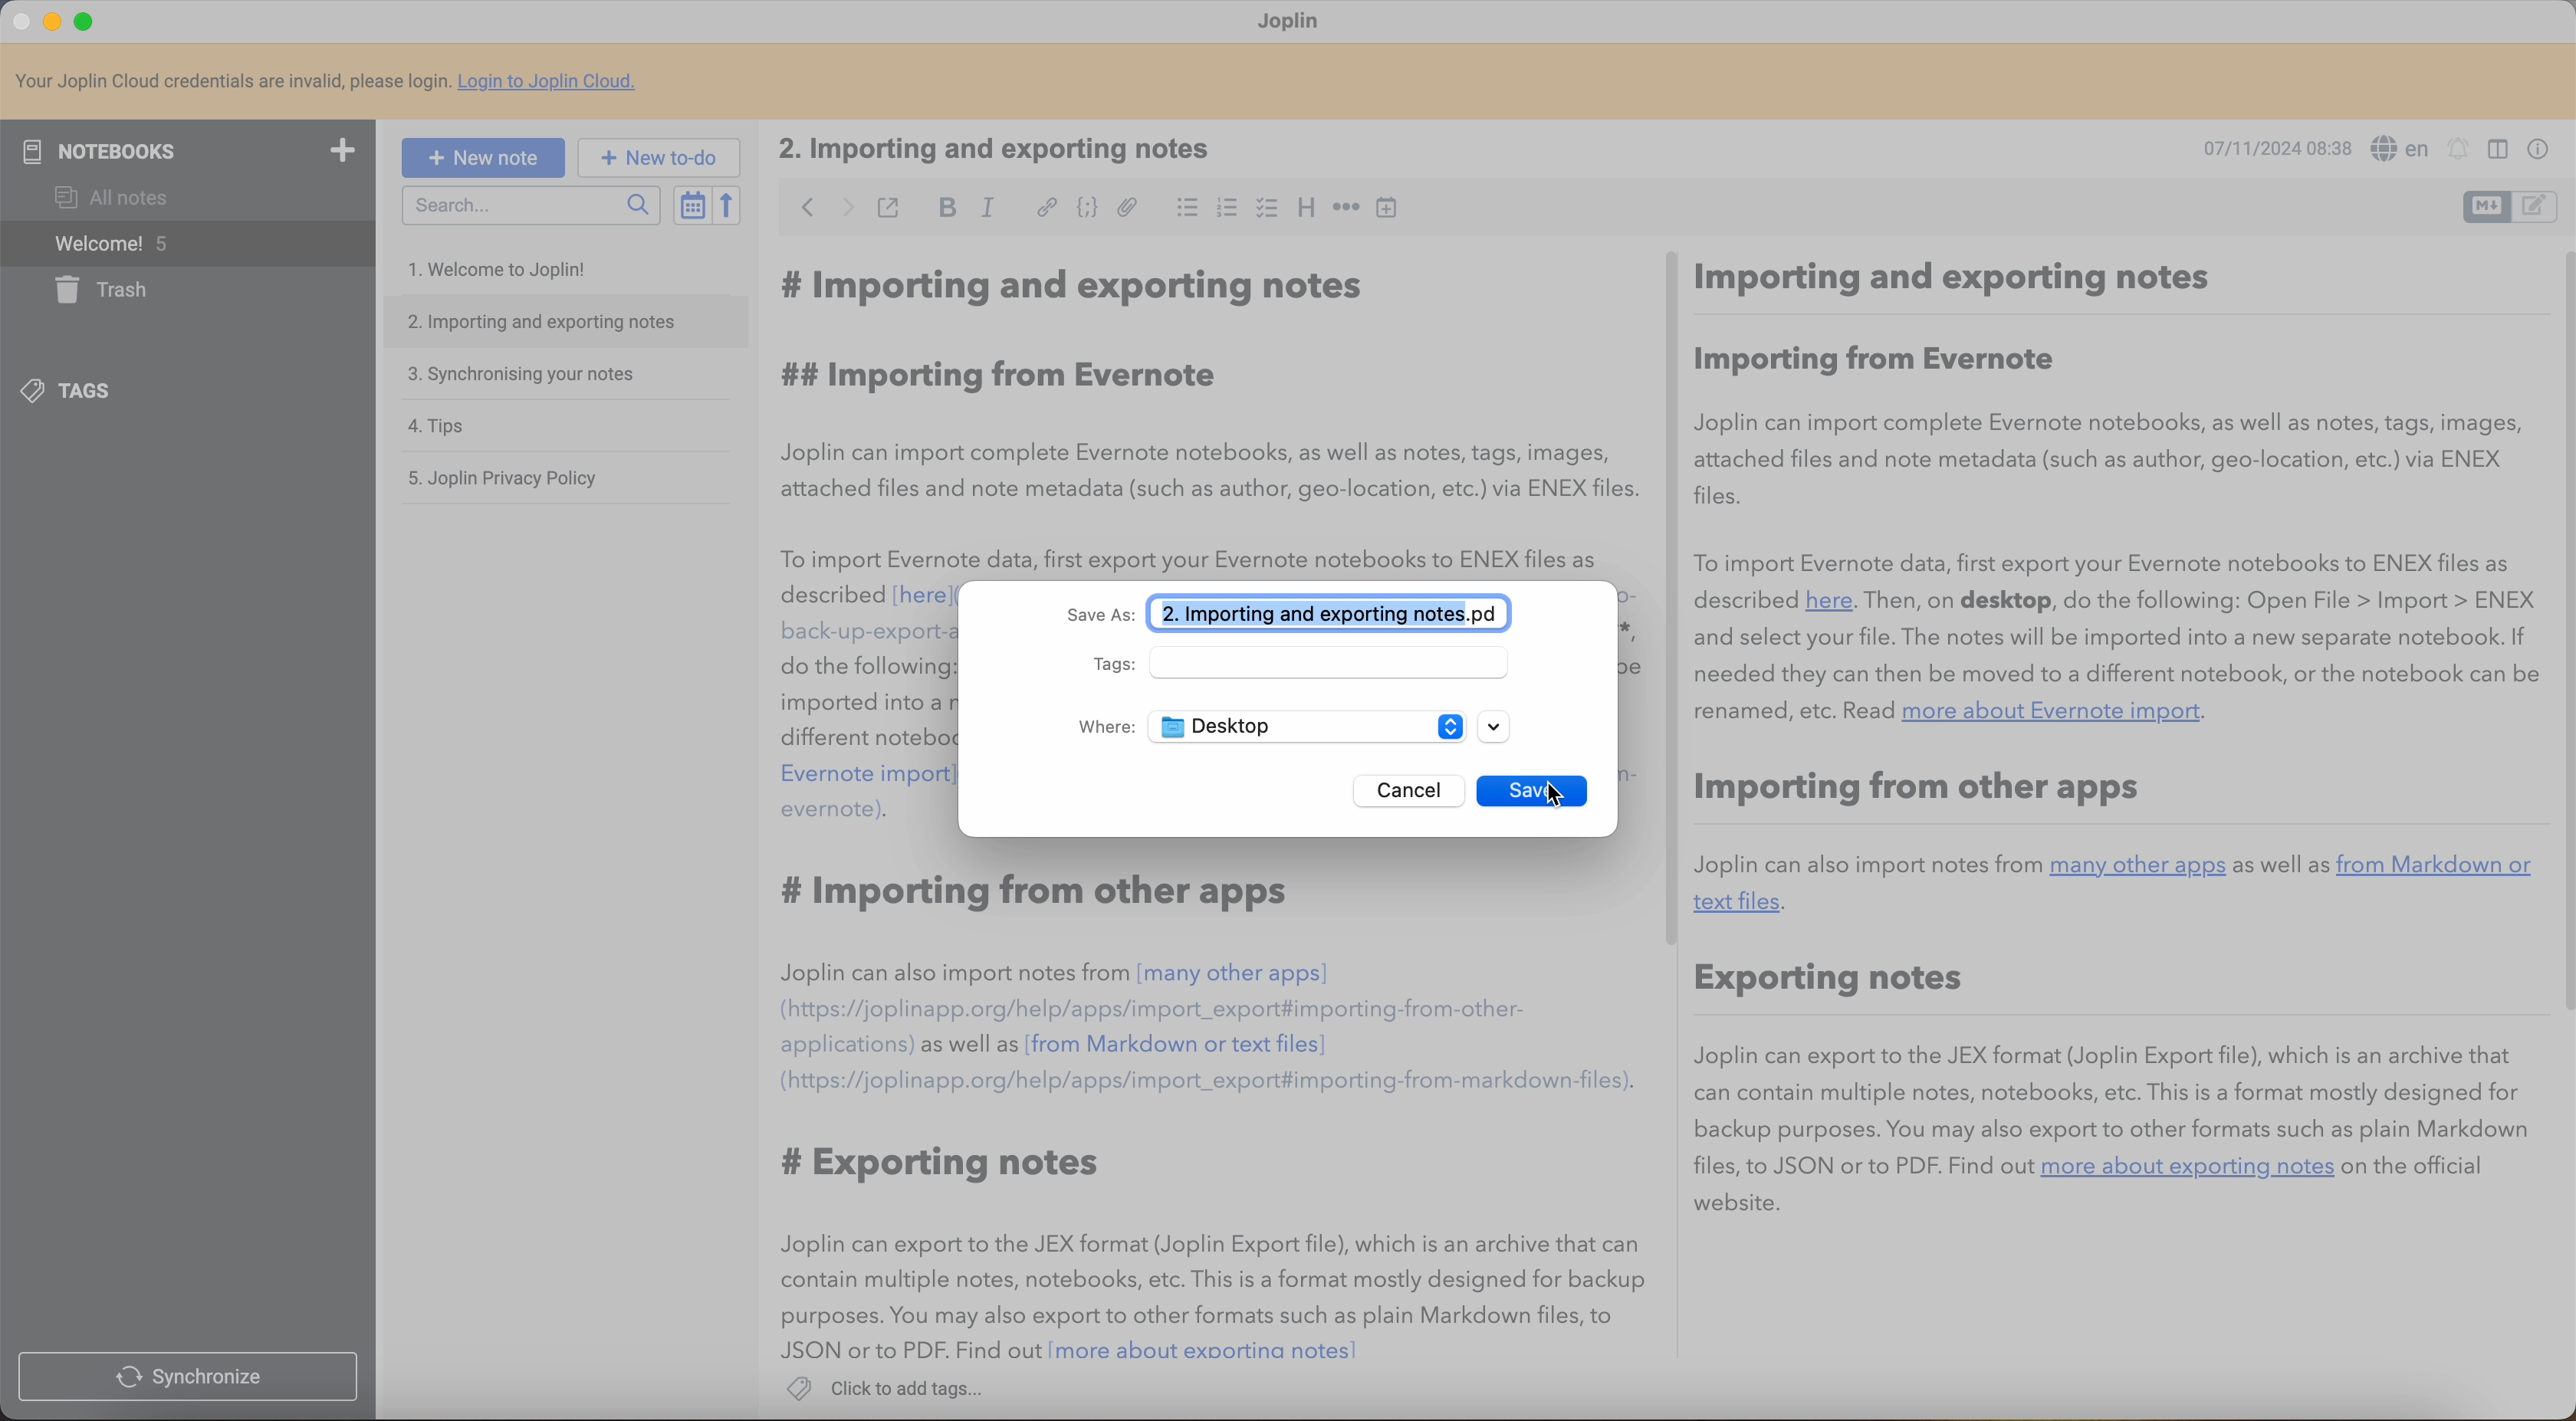 Image resolution: width=2576 pixels, height=1421 pixels. I want to click on set alarm, so click(2462, 150).